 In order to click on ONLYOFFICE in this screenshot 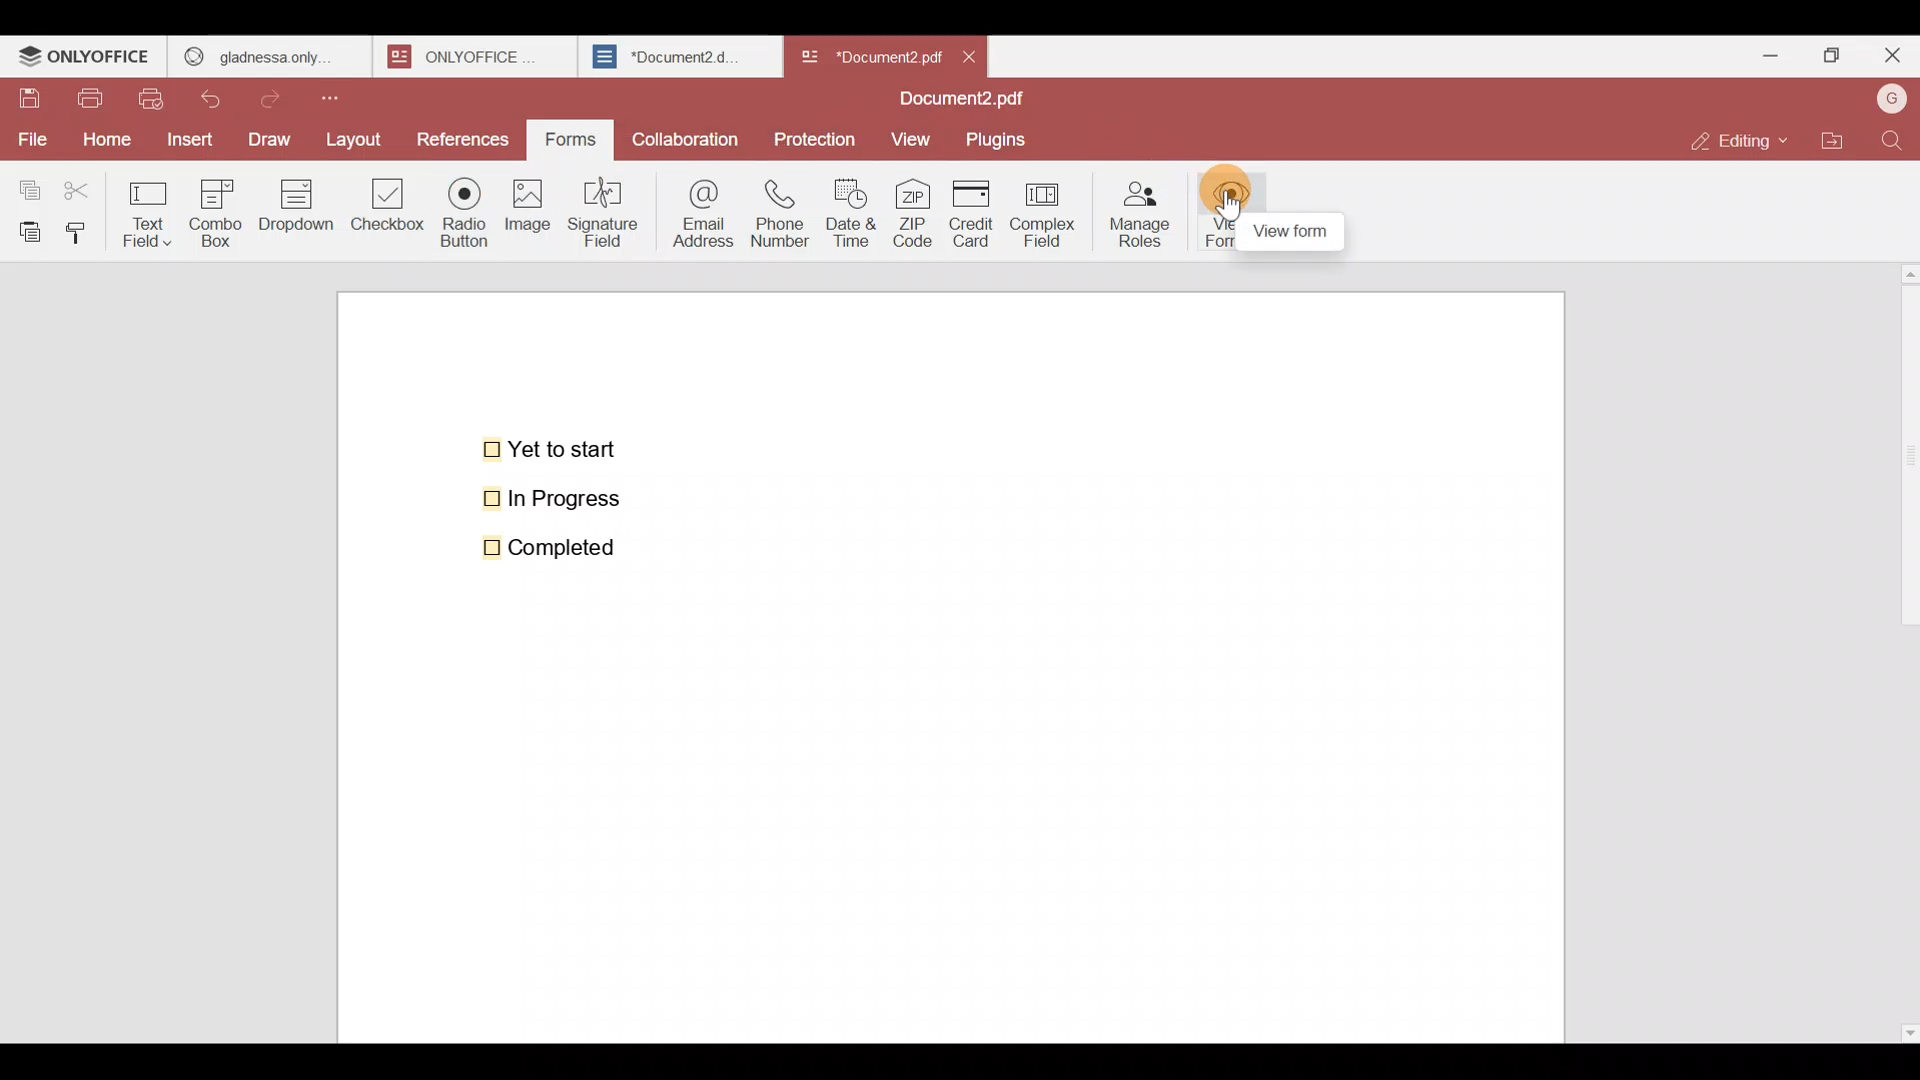, I will do `click(85, 59)`.